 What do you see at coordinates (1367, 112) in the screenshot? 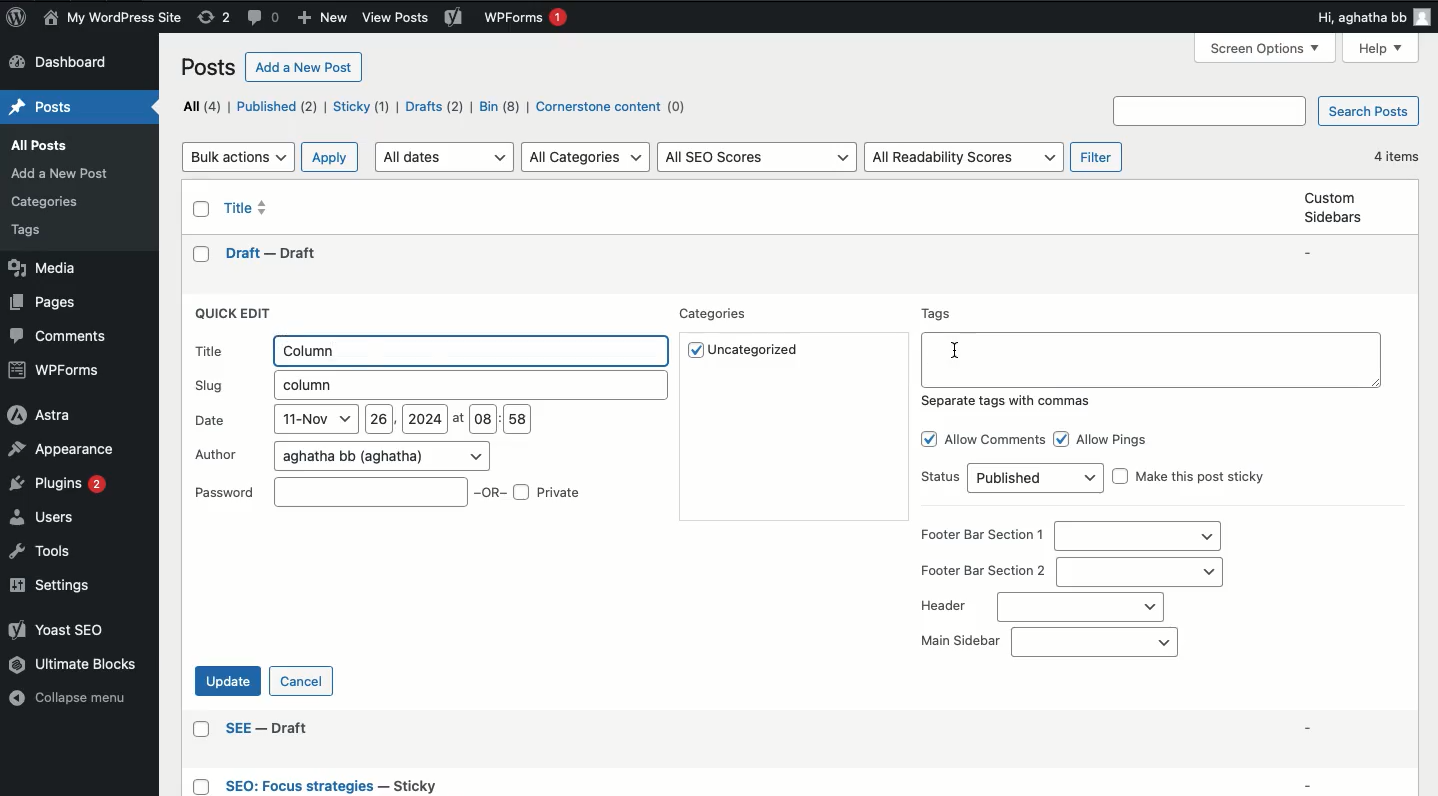
I see `Search posts` at bounding box center [1367, 112].